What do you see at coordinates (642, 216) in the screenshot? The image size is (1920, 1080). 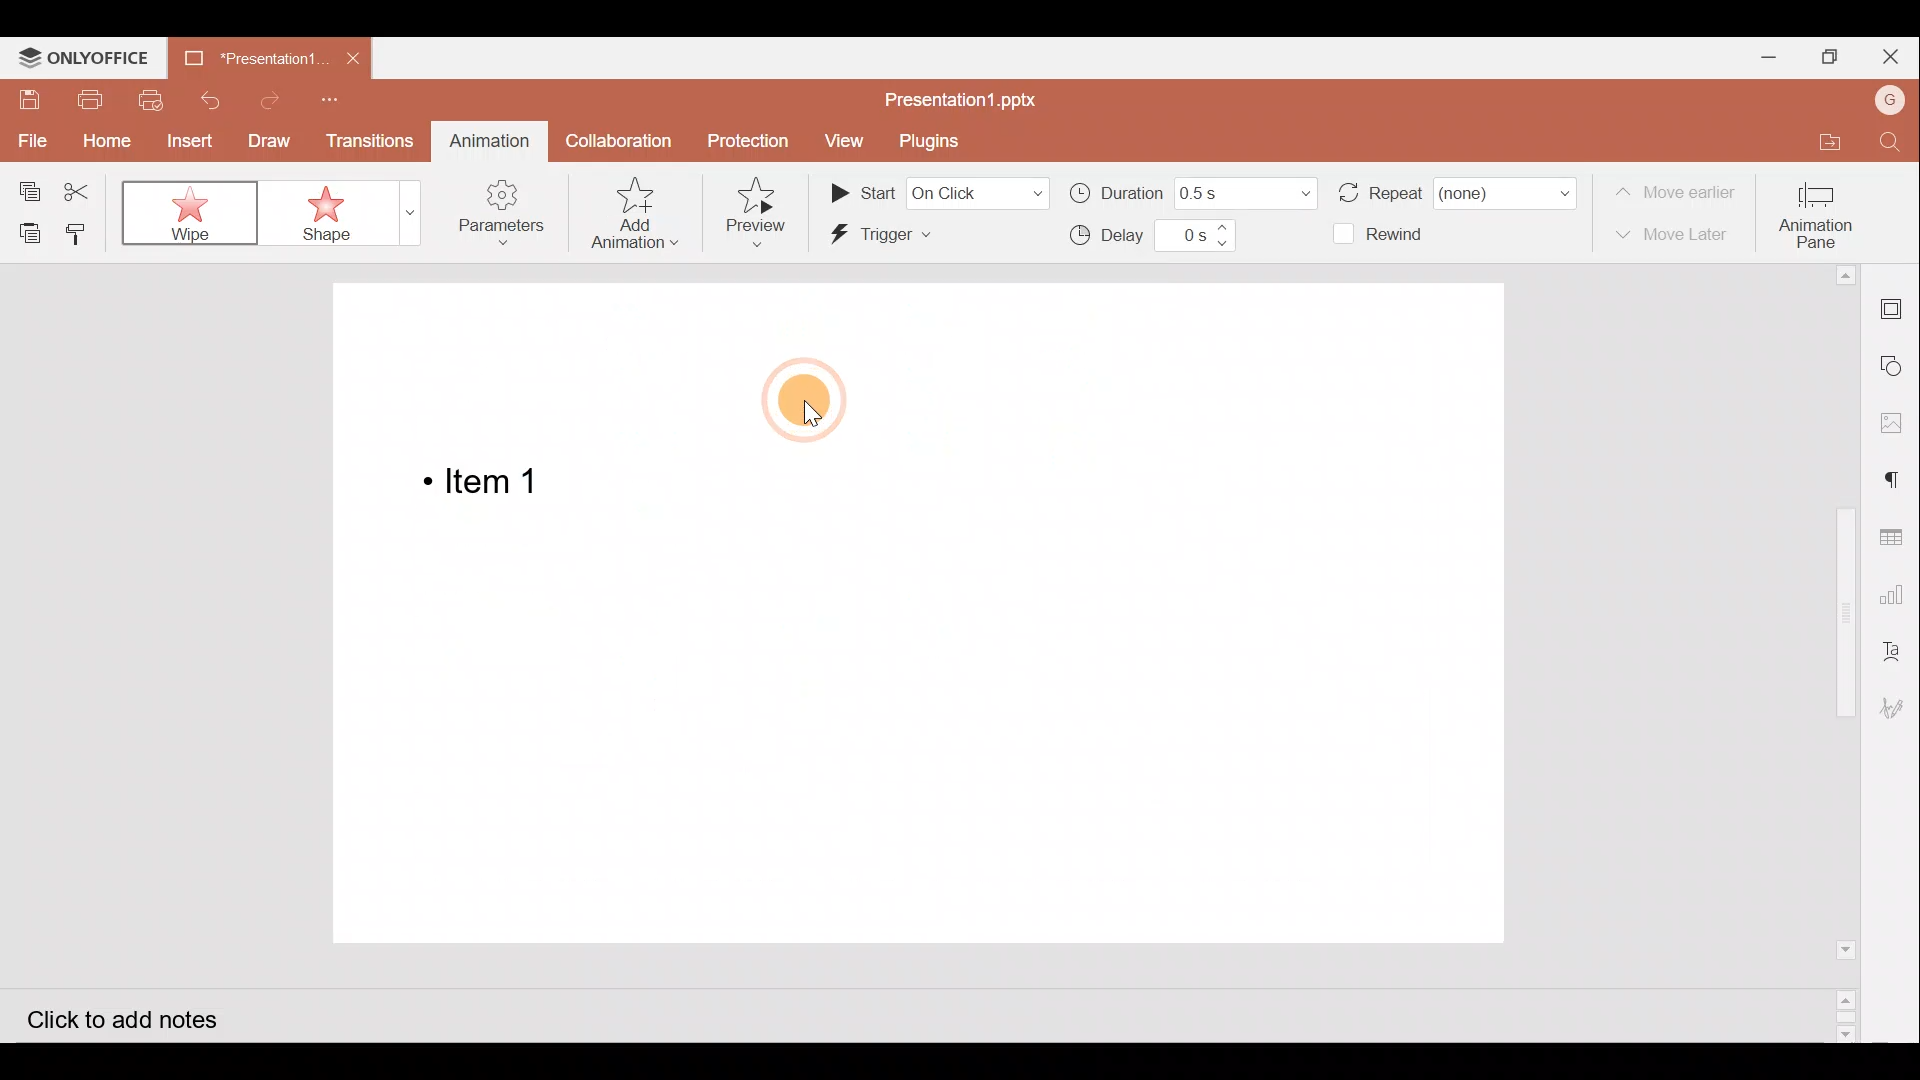 I see `Add animation` at bounding box center [642, 216].